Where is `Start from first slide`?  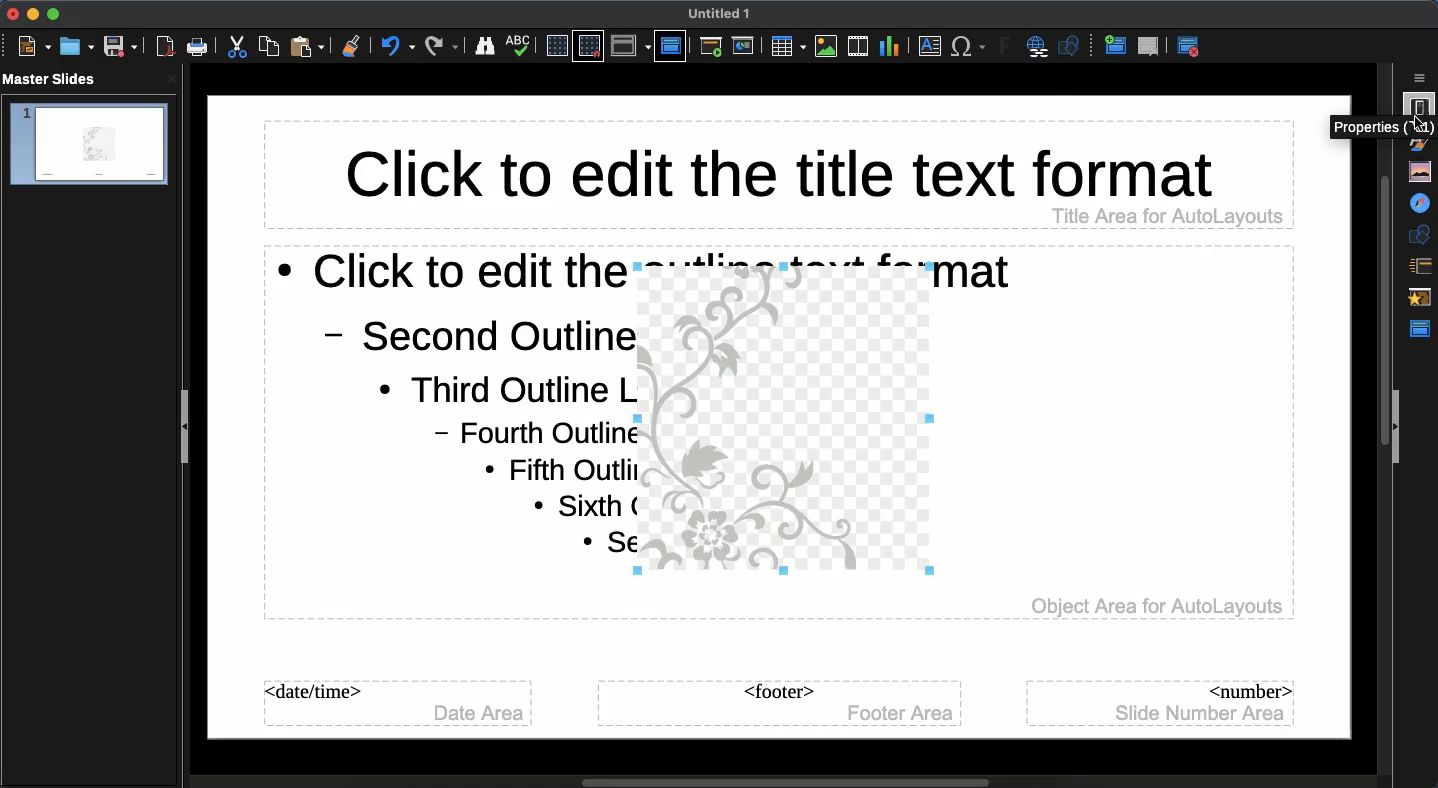 Start from first slide is located at coordinates (713, 49).